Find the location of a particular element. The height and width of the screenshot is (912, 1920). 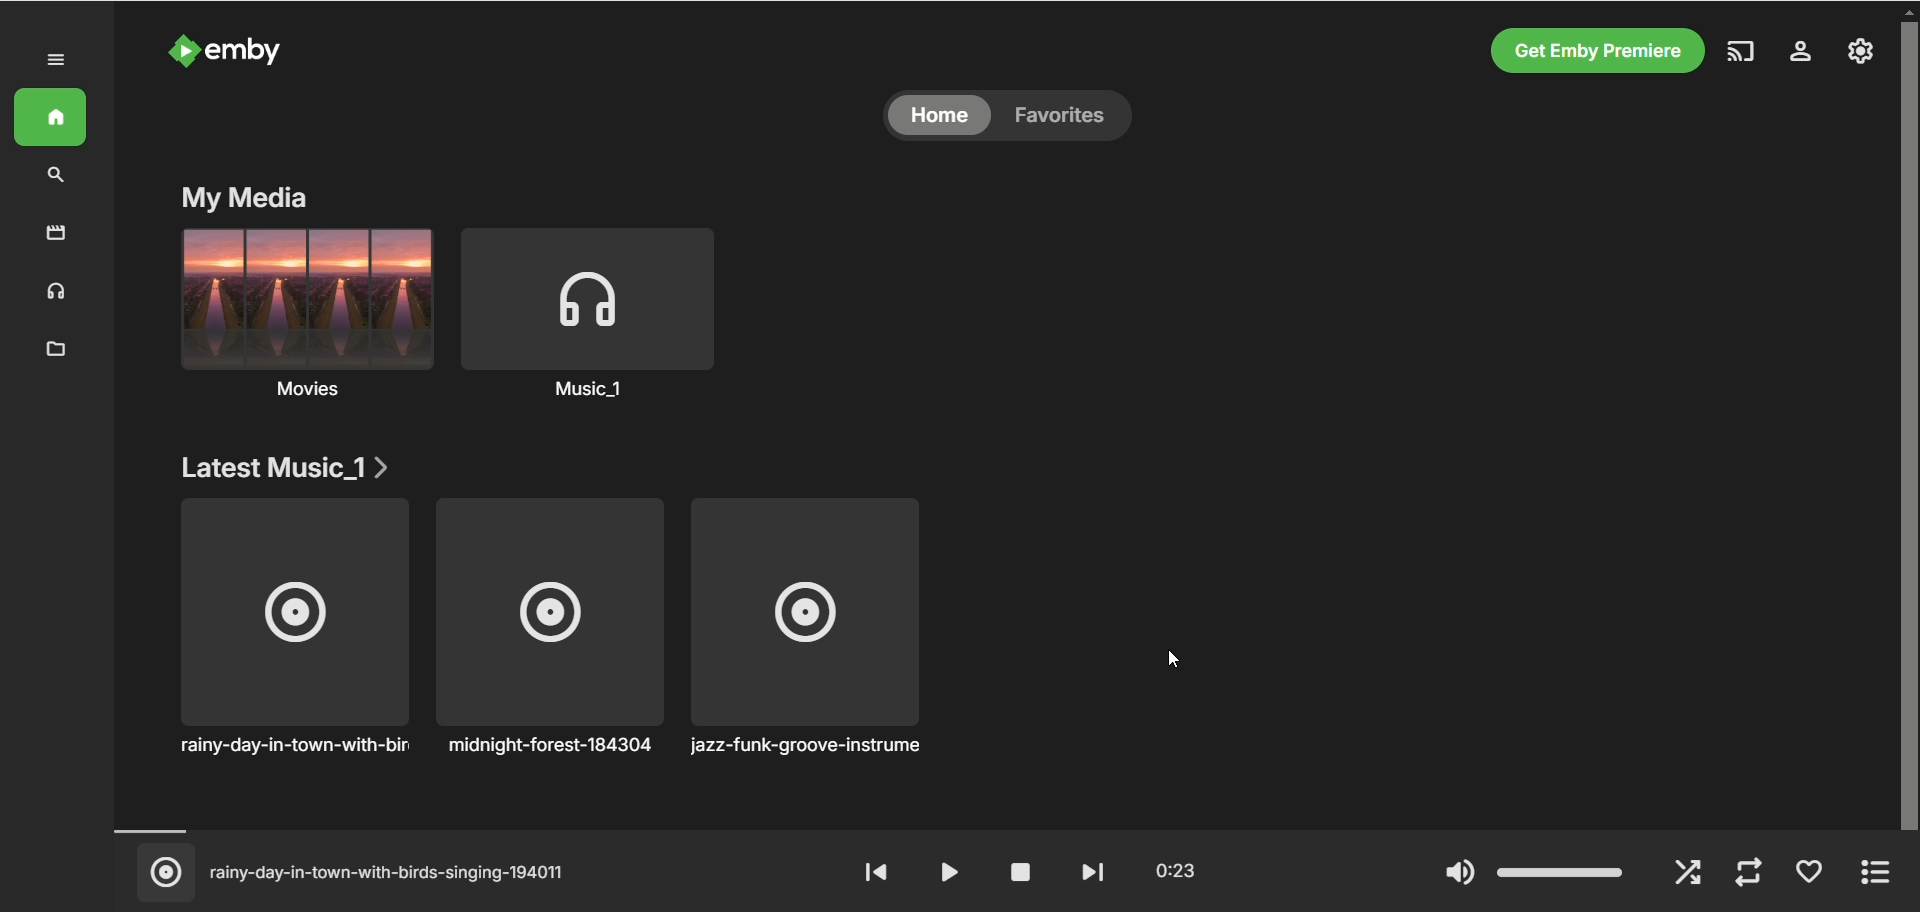

stop is located at coordinates (1023, 873).